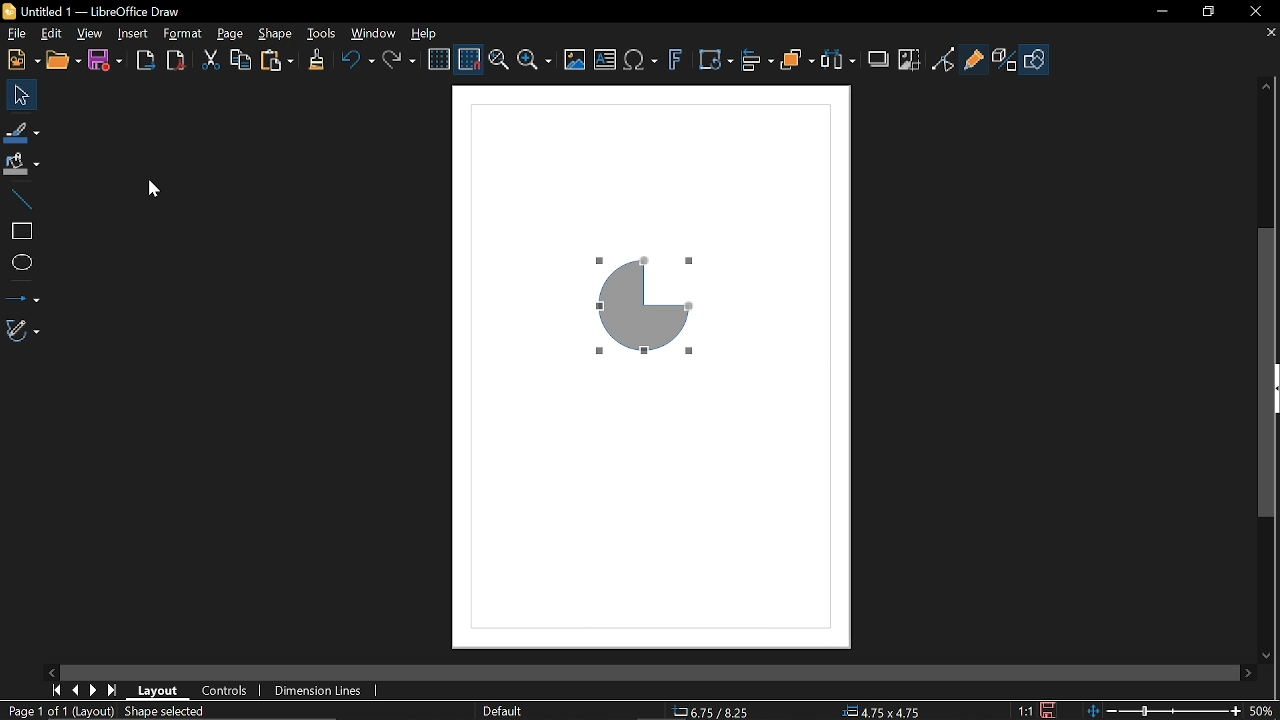 This screenshot has width=1280, height=720. What do you see at coordinates (677, 62) in the screenshot?
I see `Insert fontwork text` at bounding box center [677, 62].